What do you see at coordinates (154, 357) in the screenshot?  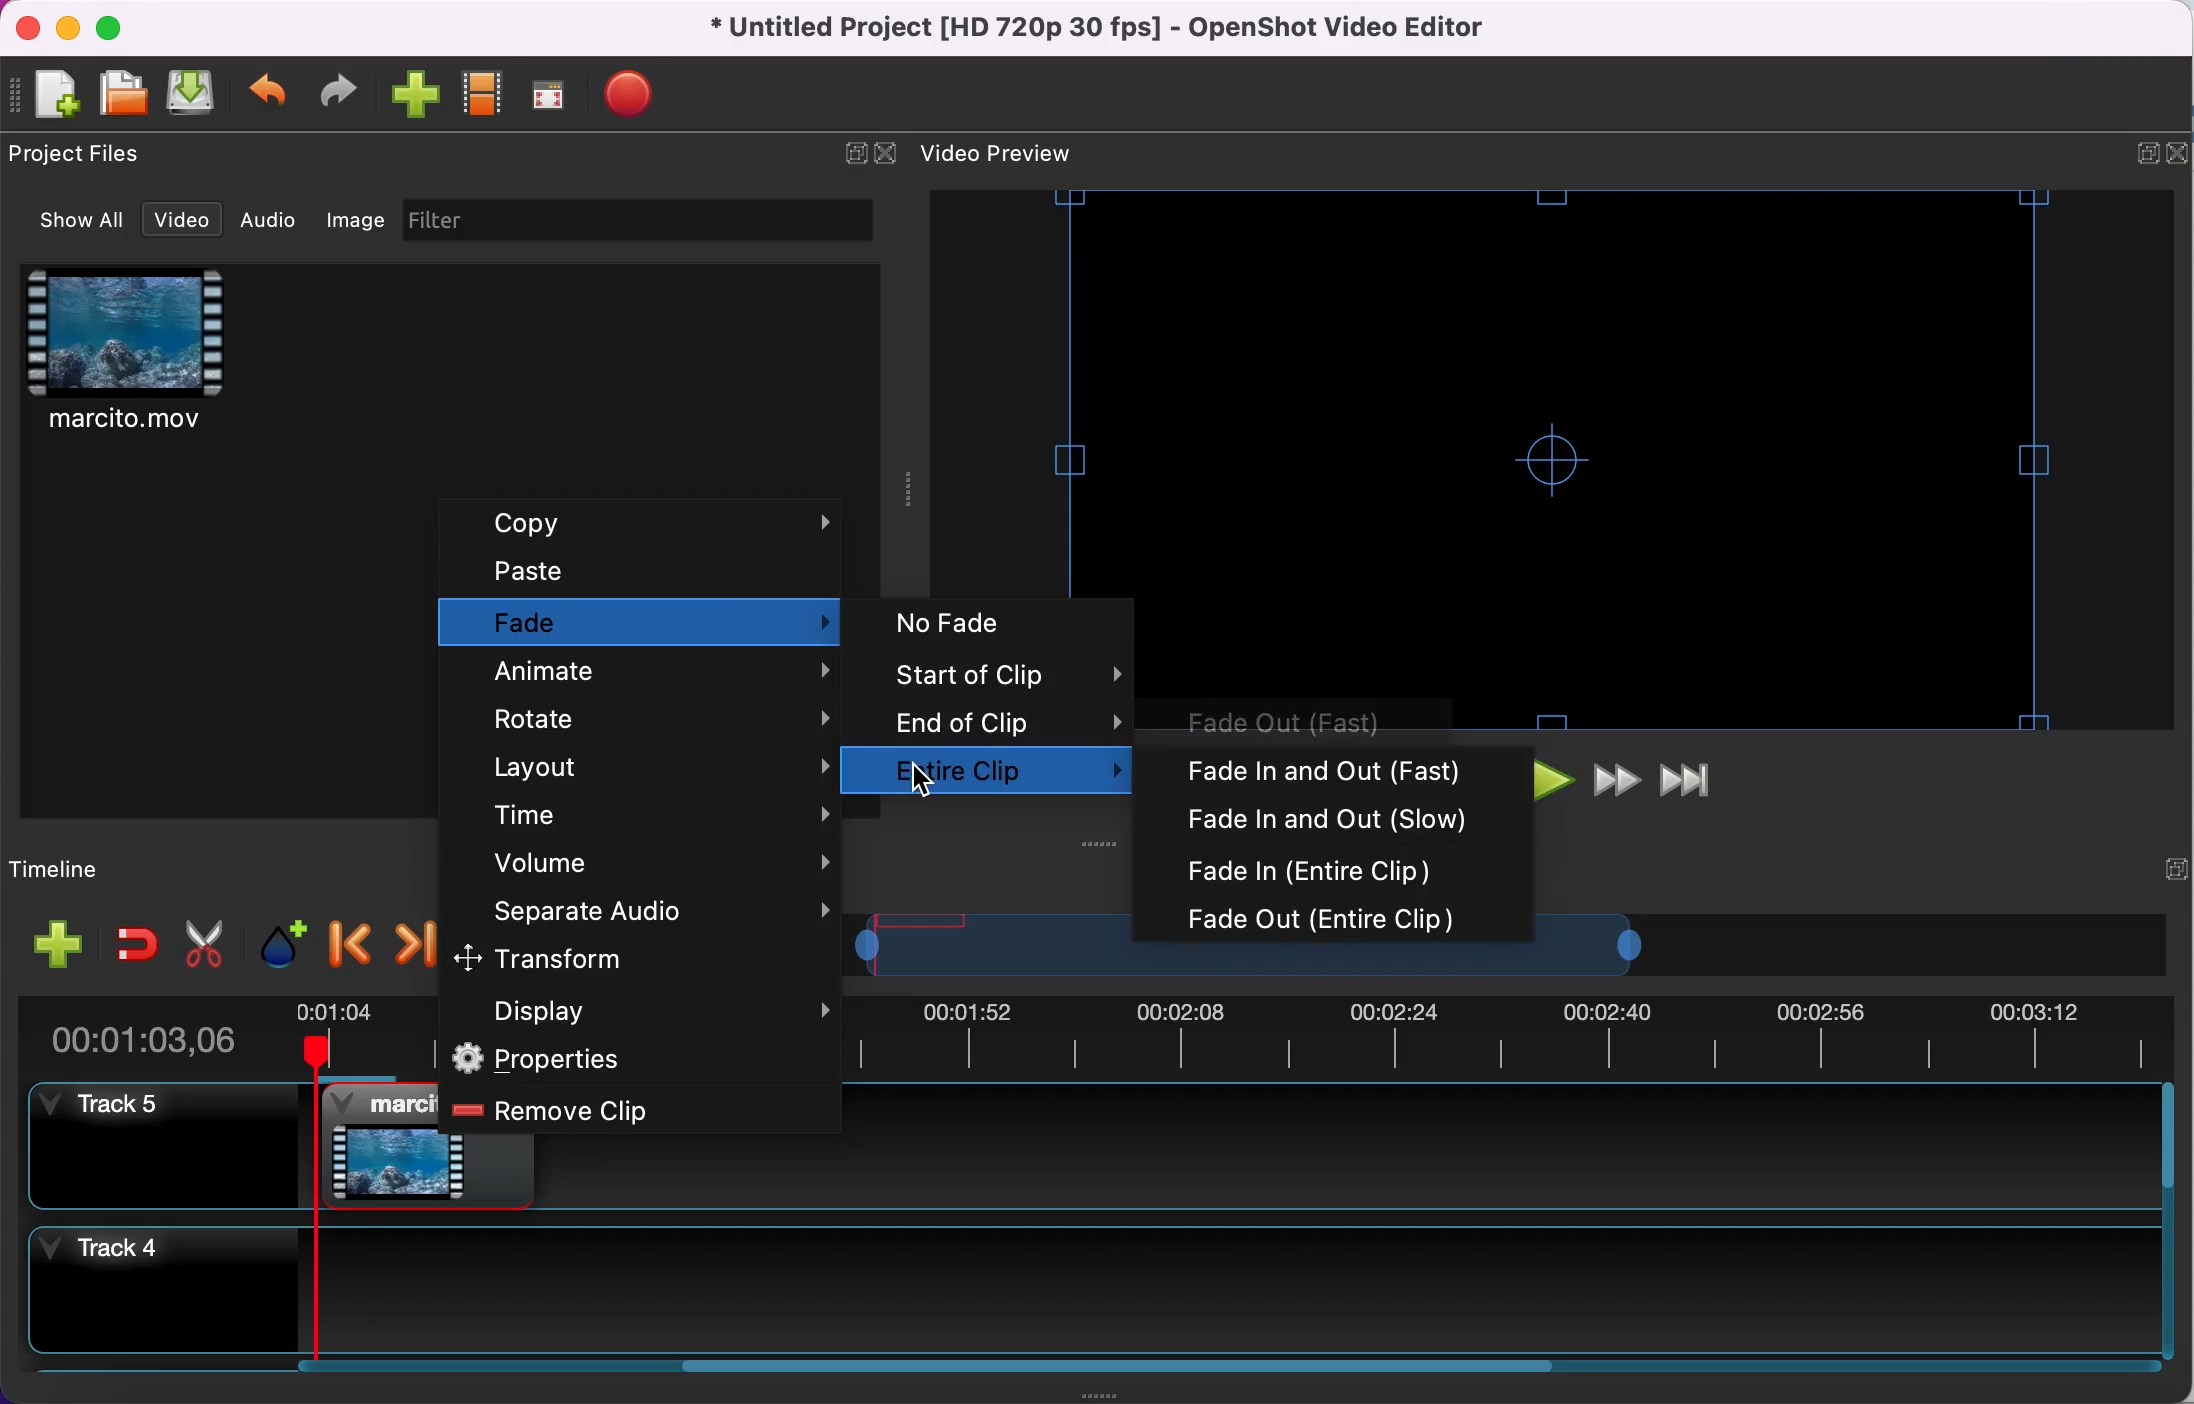 I see `clip` at bounding box center [154, 357].